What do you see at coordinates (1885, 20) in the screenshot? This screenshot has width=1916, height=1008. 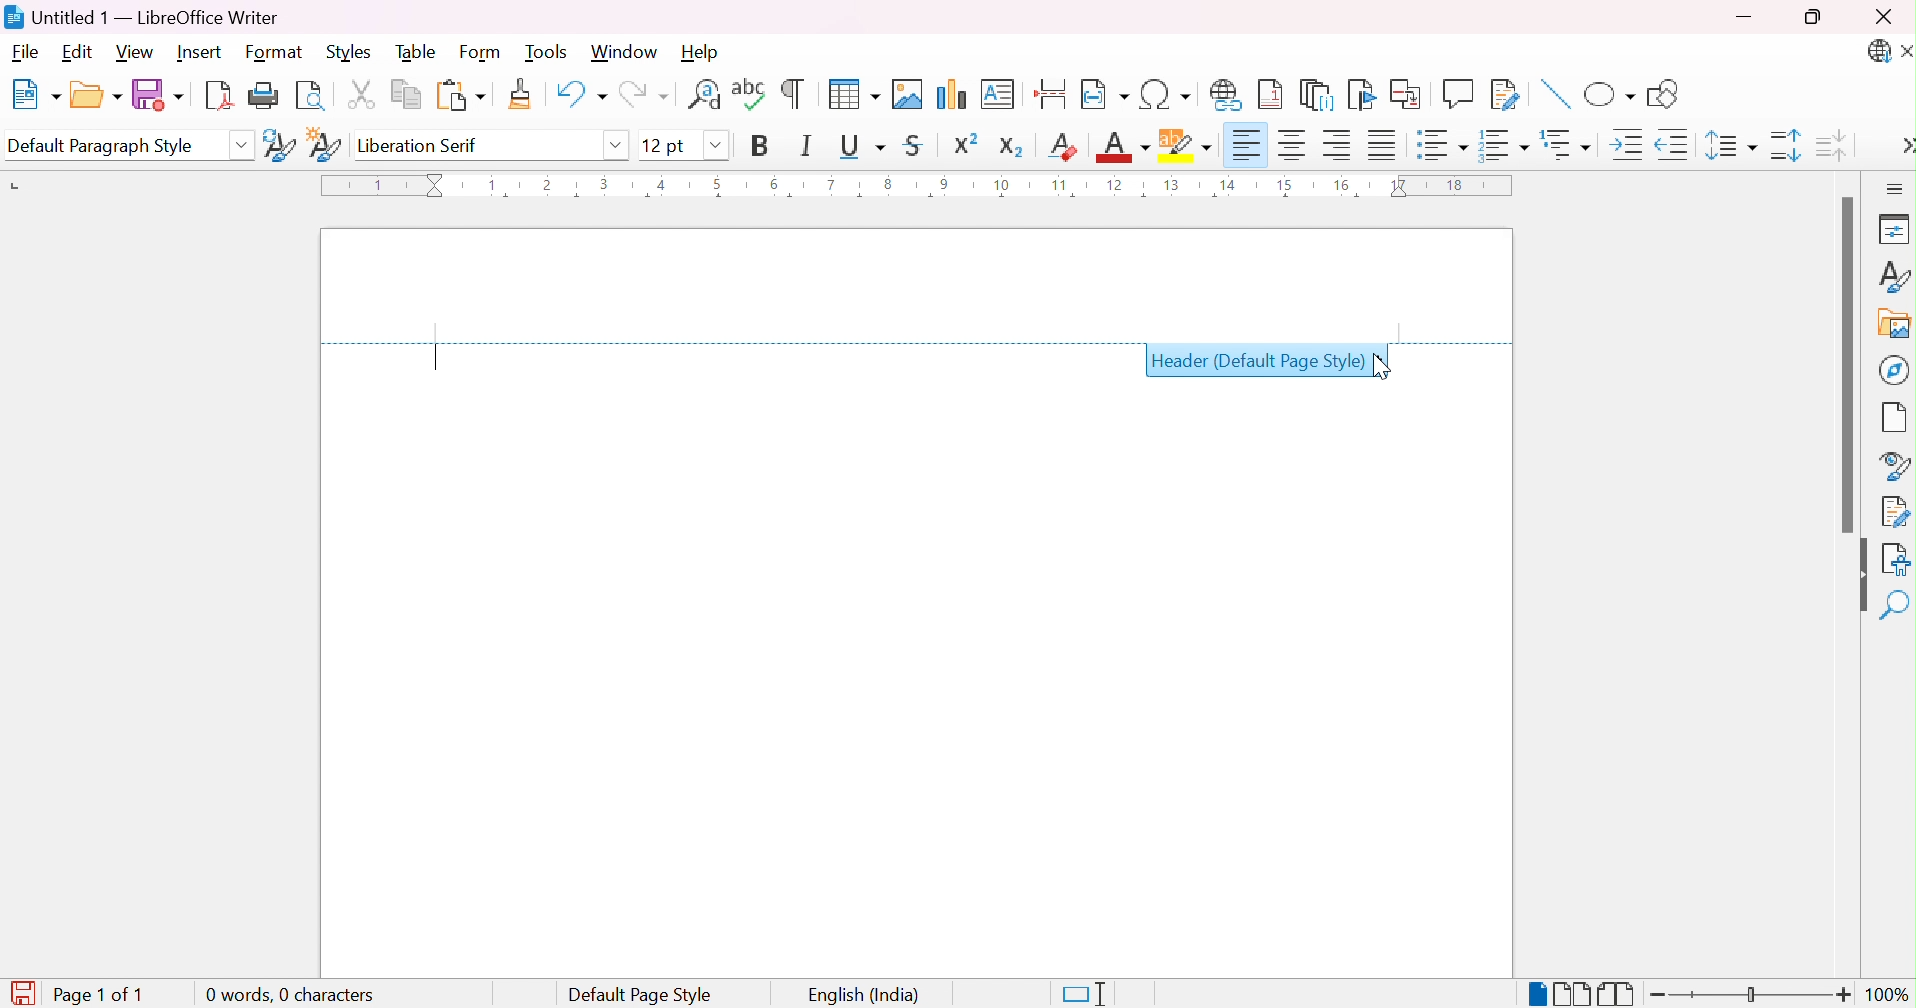 I see `Close` at bounding box center [1885, 20].